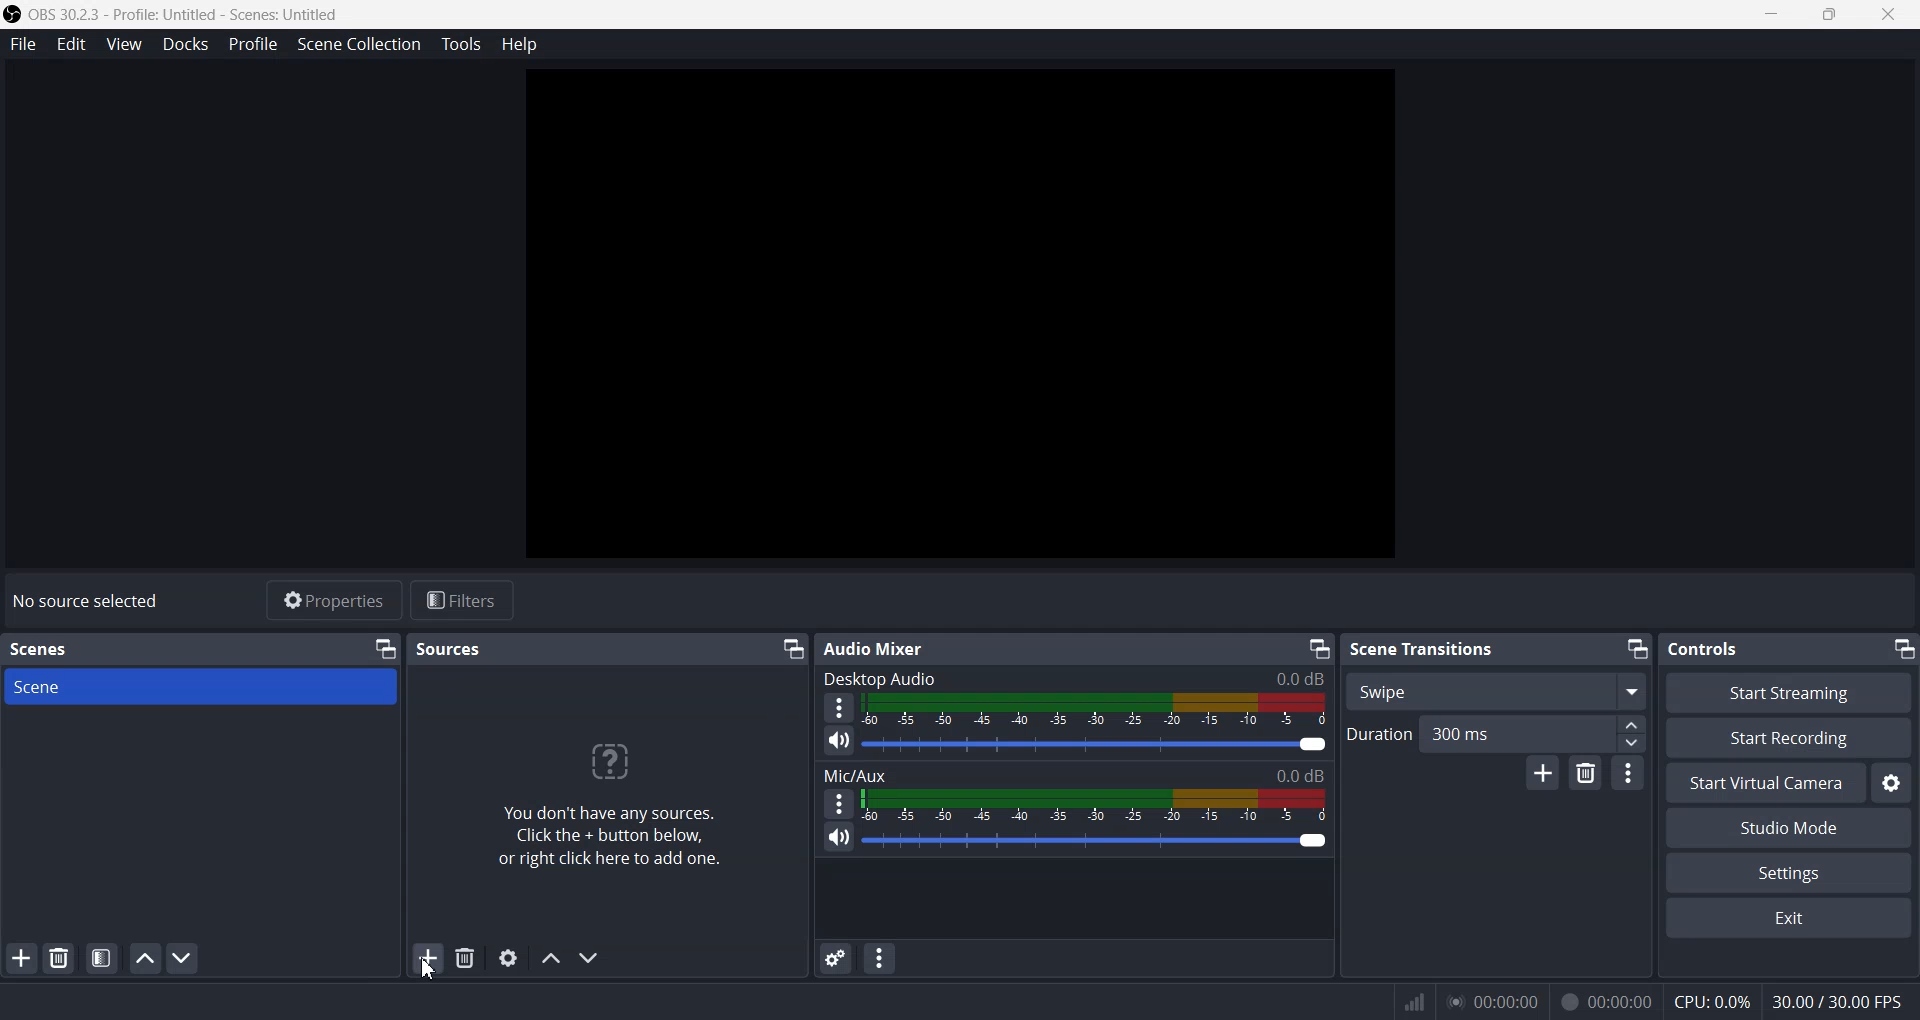 This screenshot has width=1920, height=1020. Describe the element at coordinates (1790, 828) in the screenshot. I see `Studio Mode` at that location.